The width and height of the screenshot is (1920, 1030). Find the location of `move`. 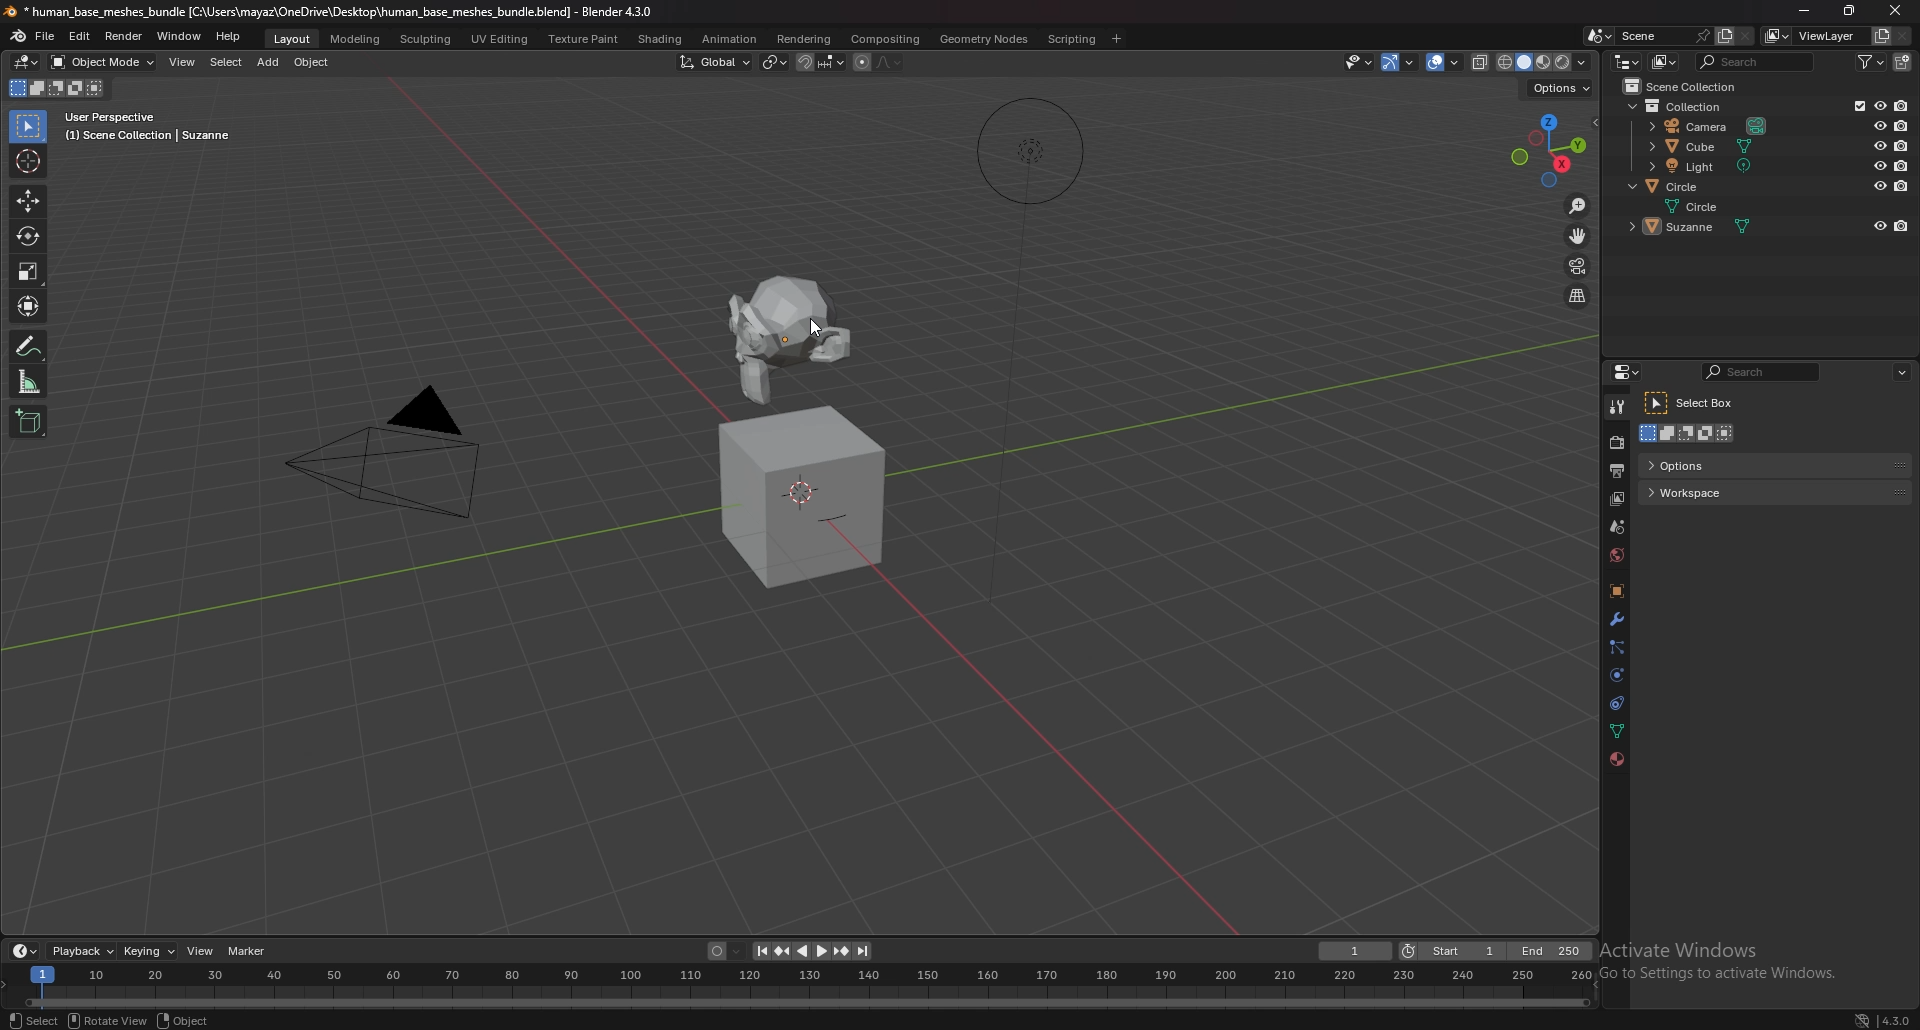

move is located at coordinates (1578, 235).